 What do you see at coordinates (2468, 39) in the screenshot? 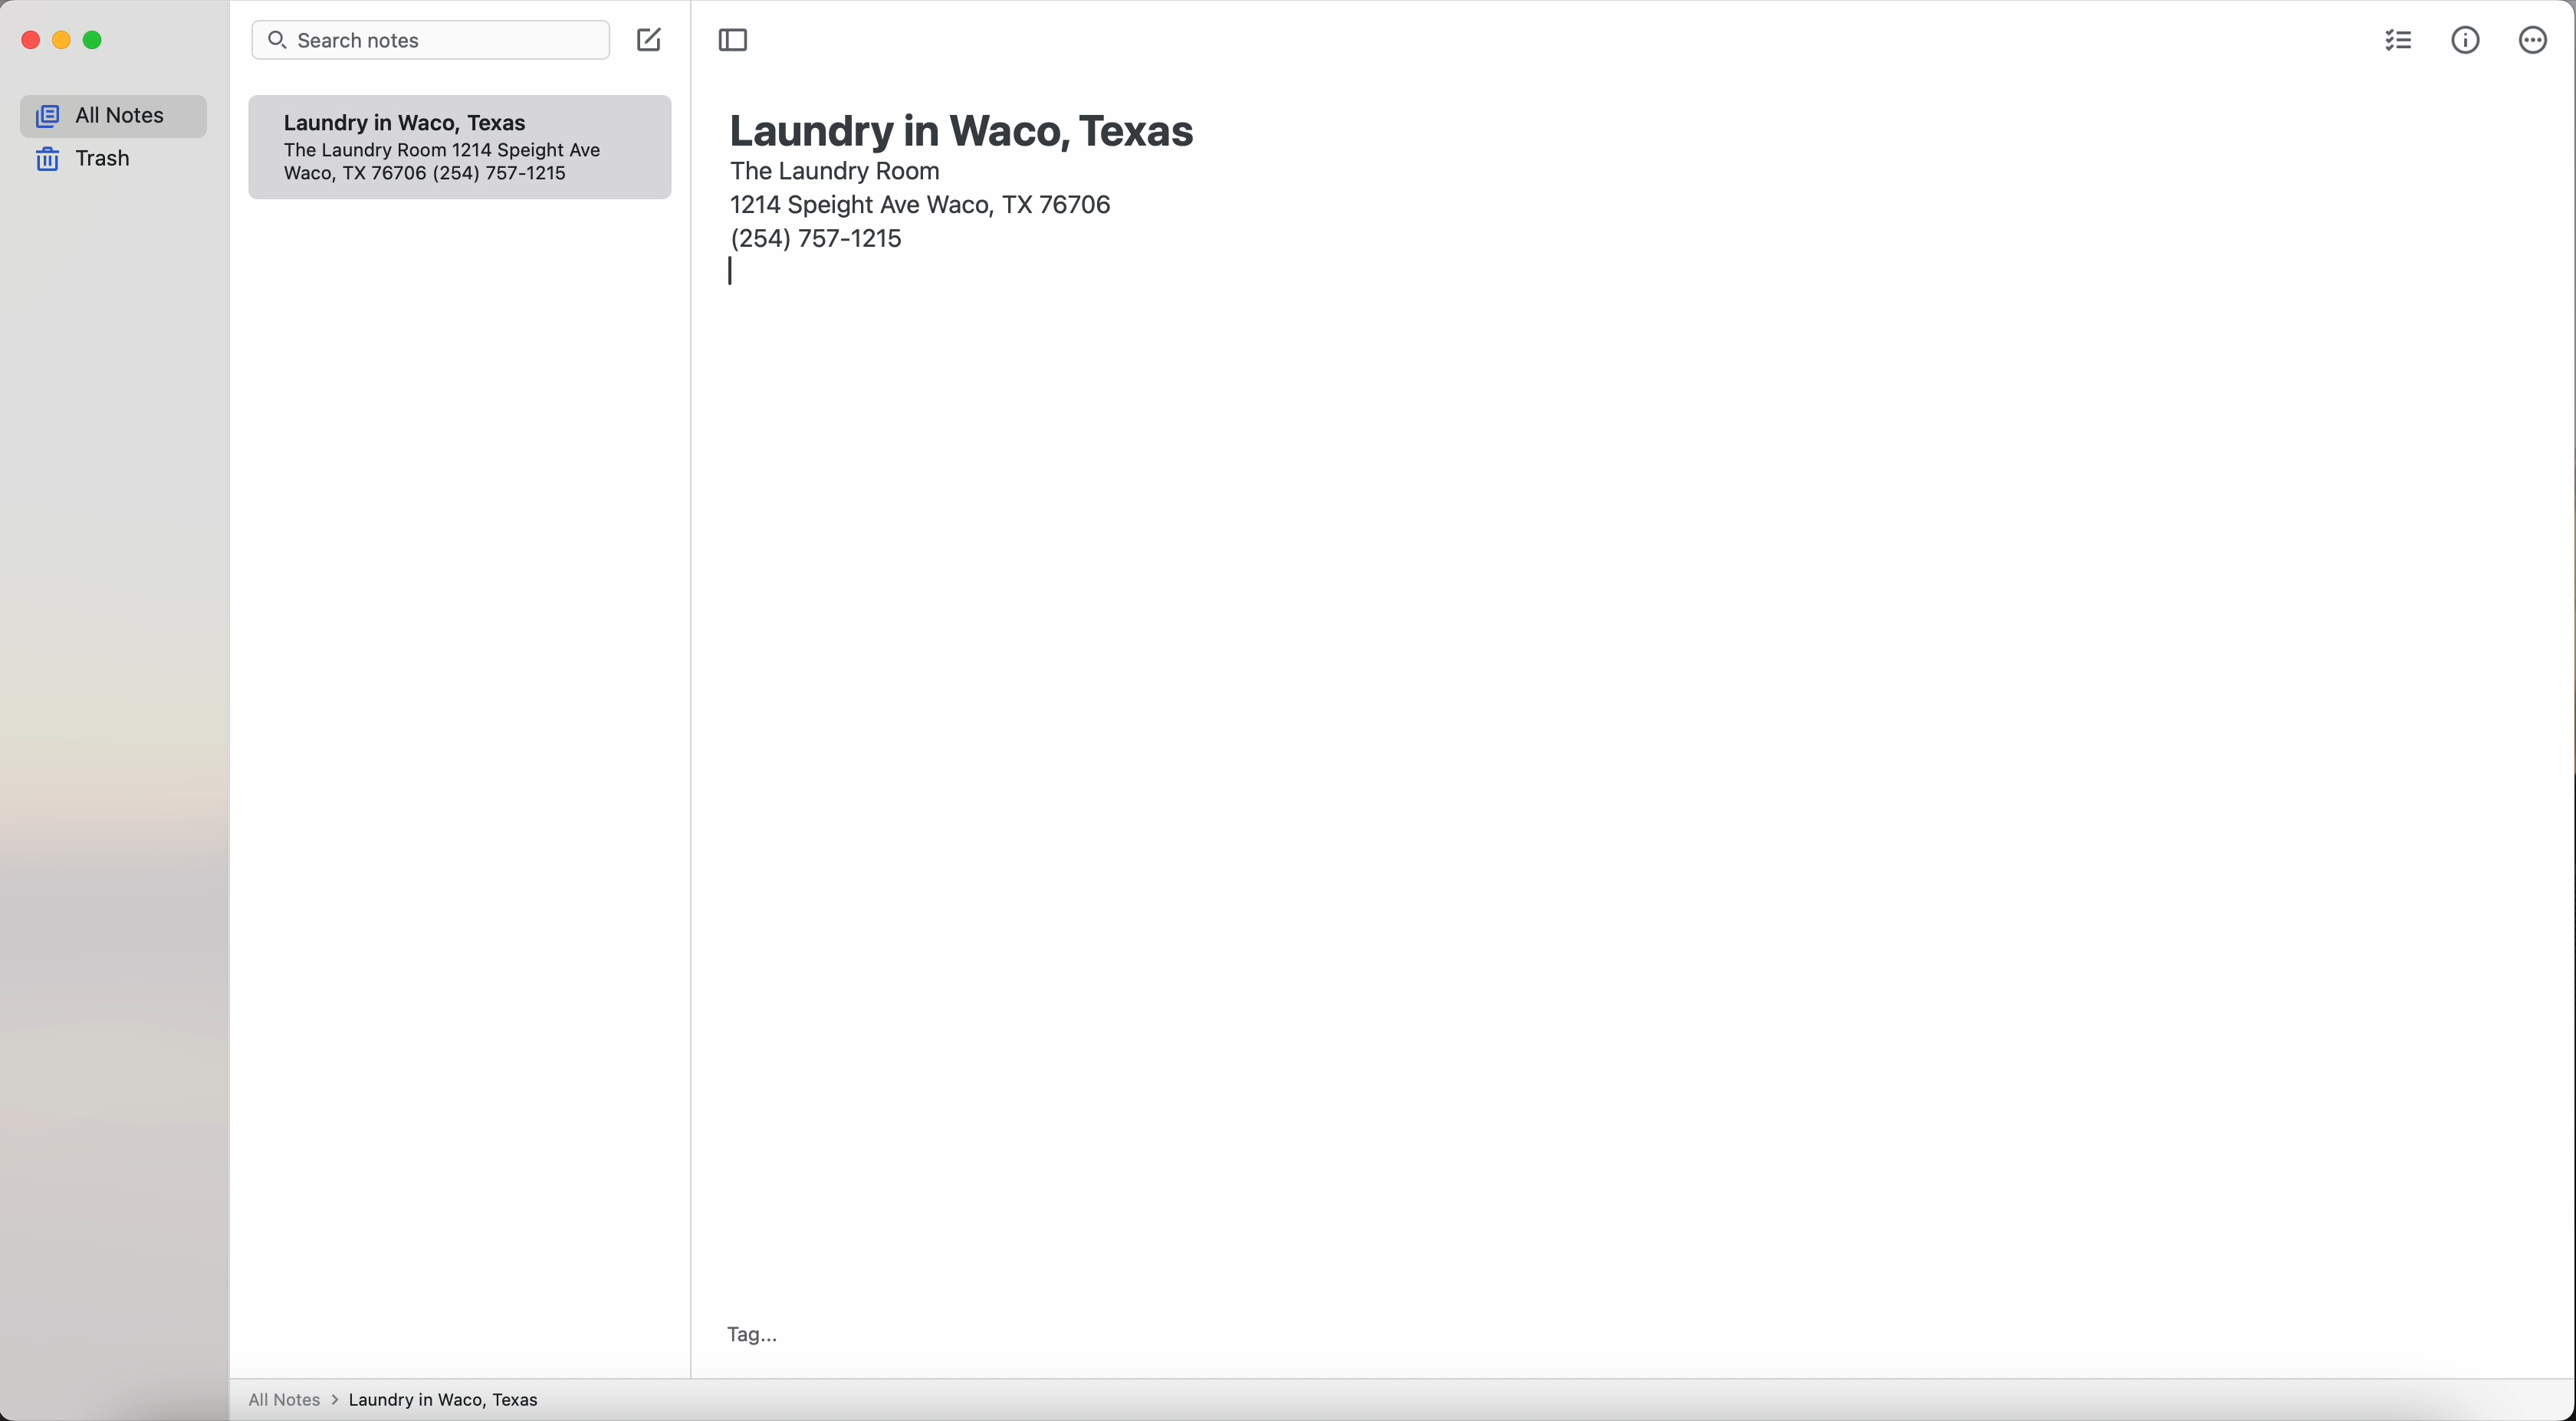
I see `metrics` at bounding box center [2468, 39].